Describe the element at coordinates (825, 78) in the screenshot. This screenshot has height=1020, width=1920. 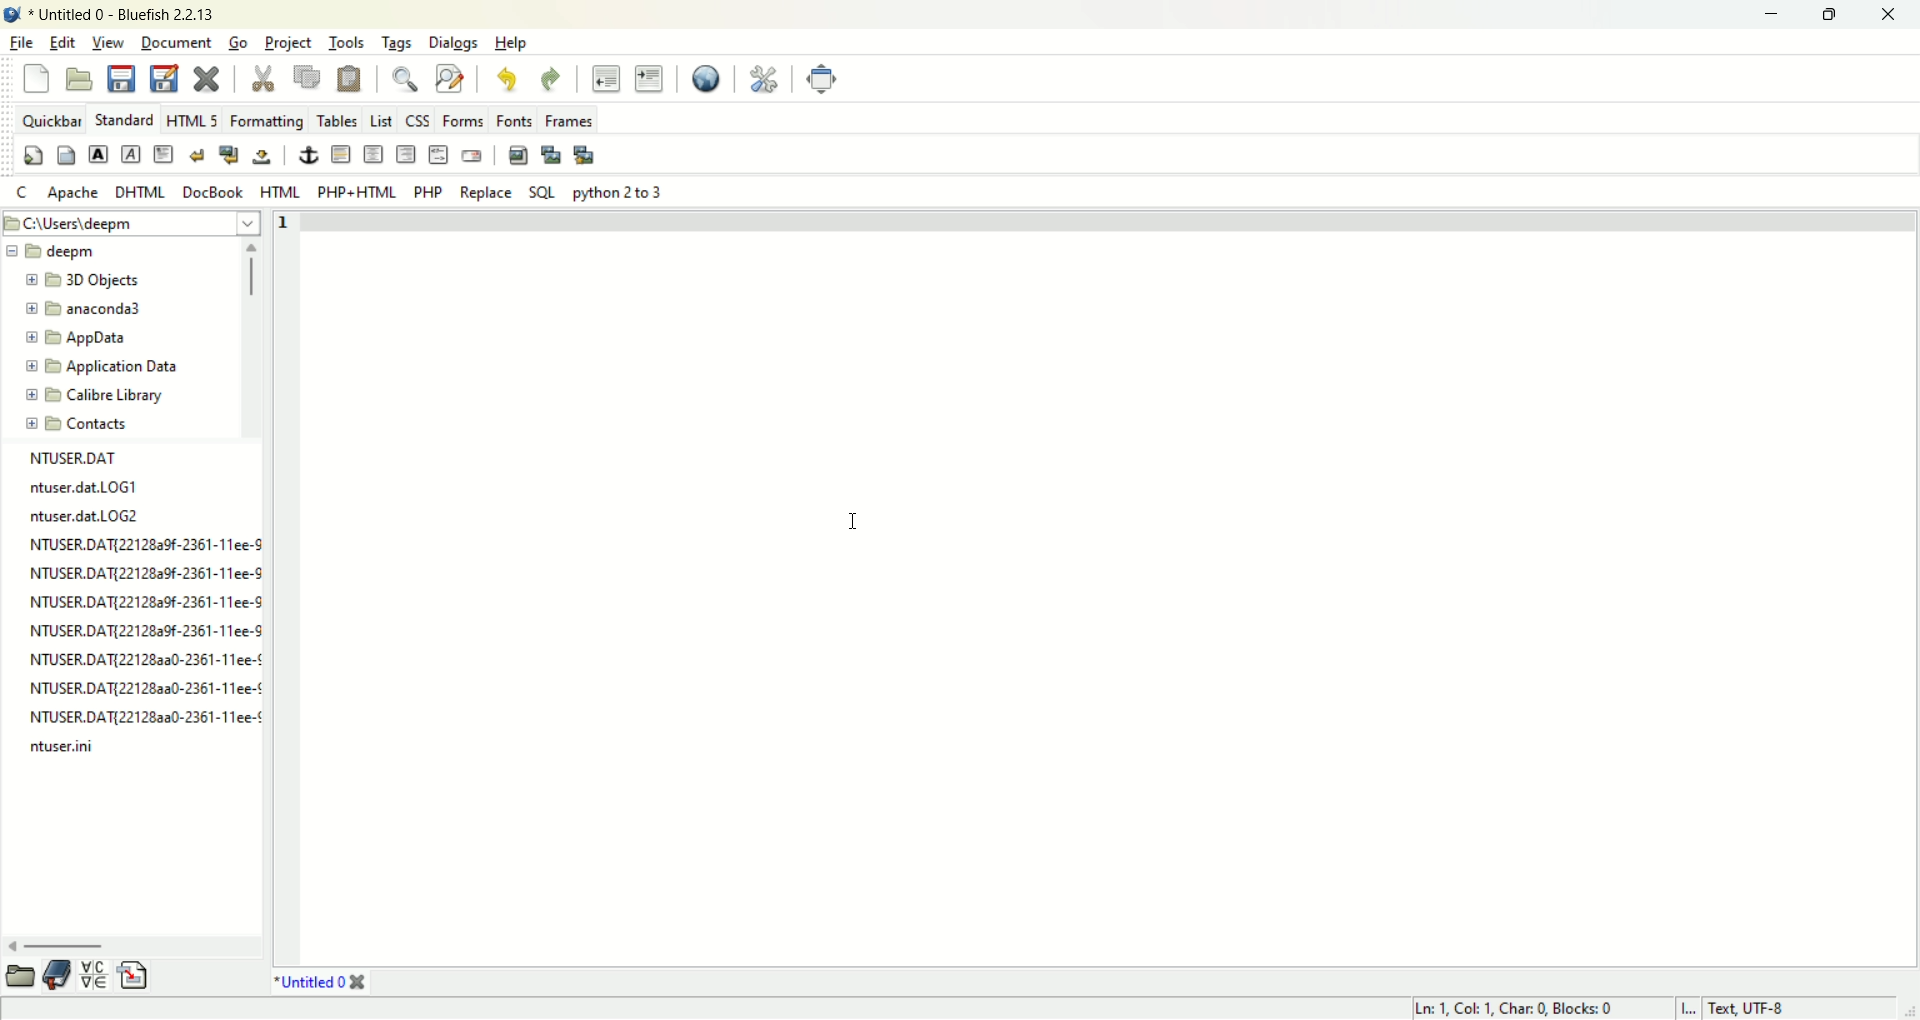
I see `fullscreen` at that location.